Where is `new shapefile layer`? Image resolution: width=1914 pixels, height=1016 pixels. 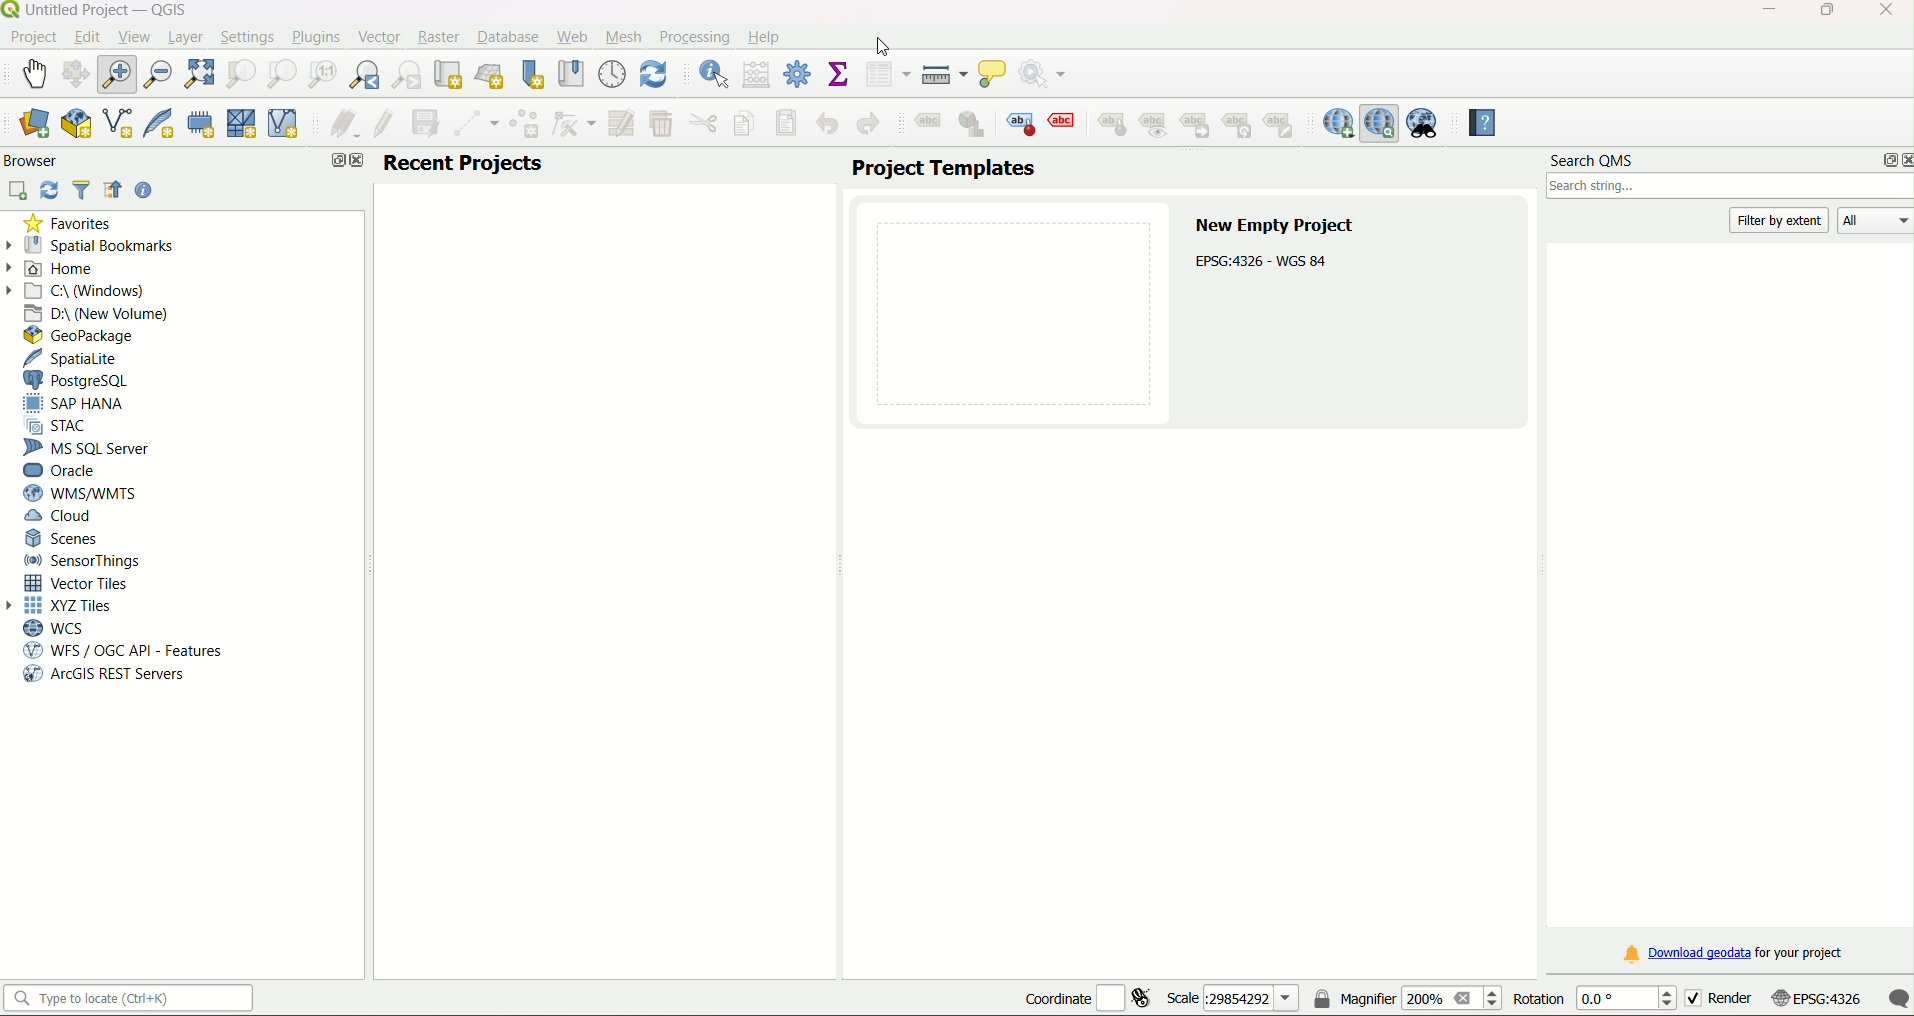 new shapefile layer is located at coordinates (117, 125).